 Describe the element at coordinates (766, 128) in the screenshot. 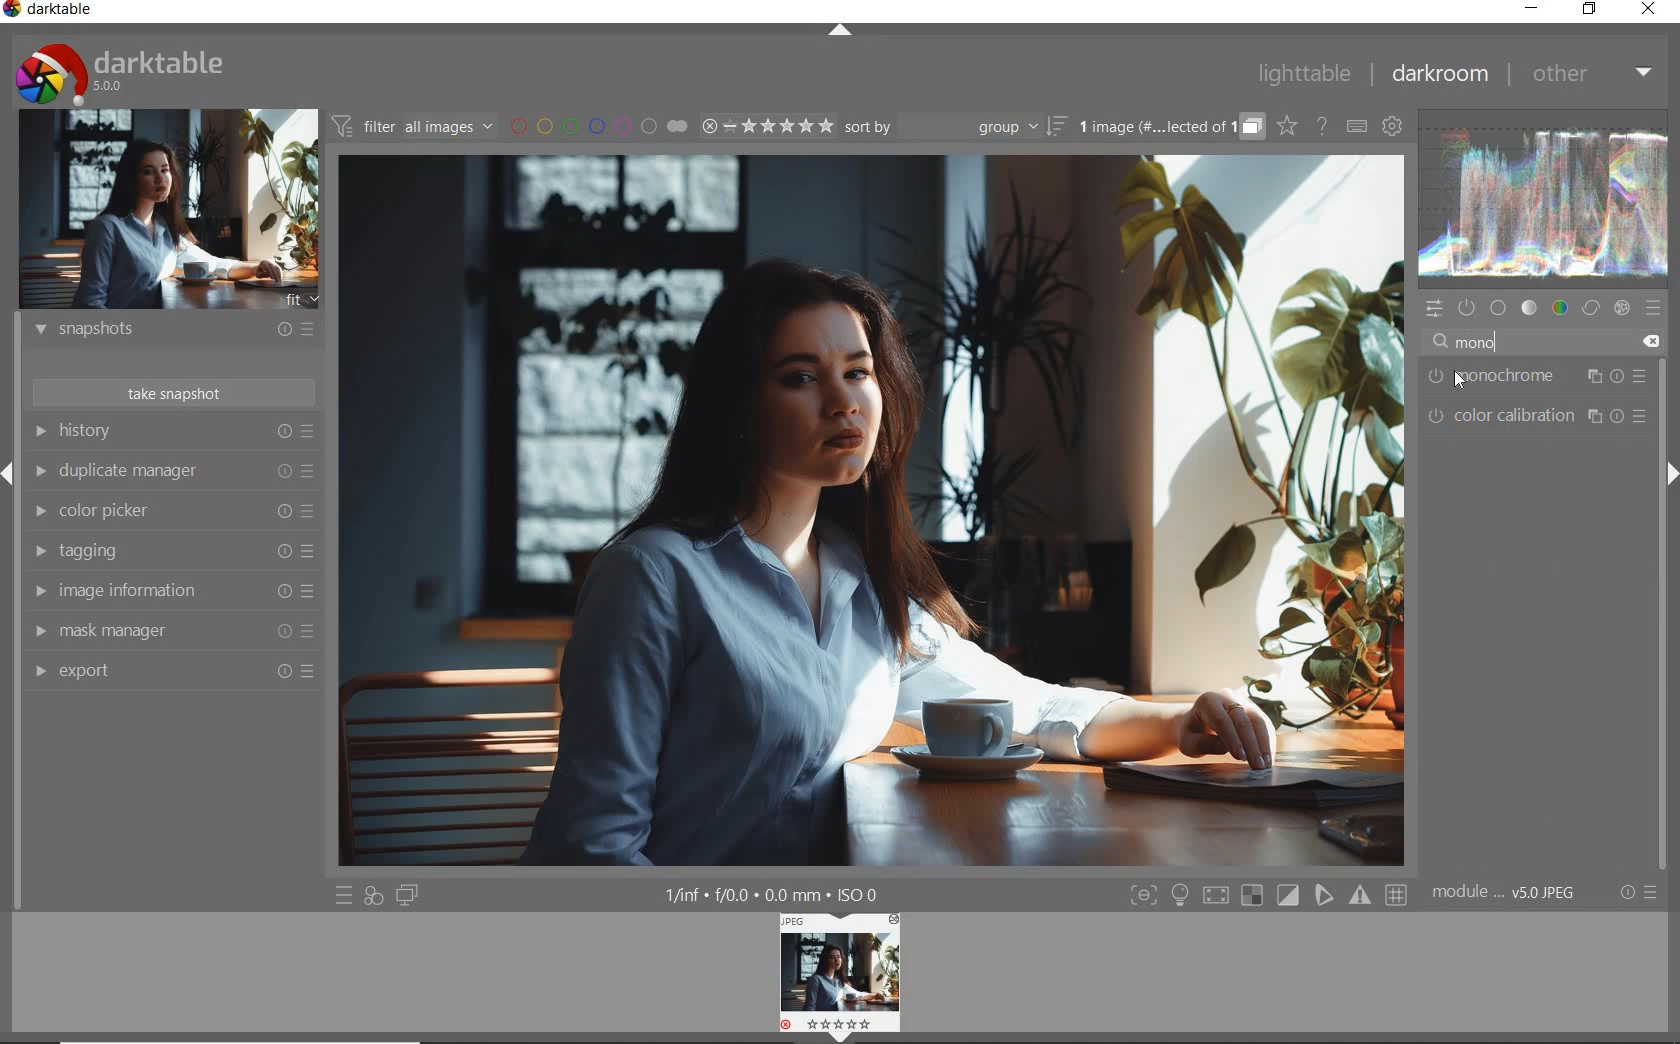

I see `range ratings for selected images` at that location.